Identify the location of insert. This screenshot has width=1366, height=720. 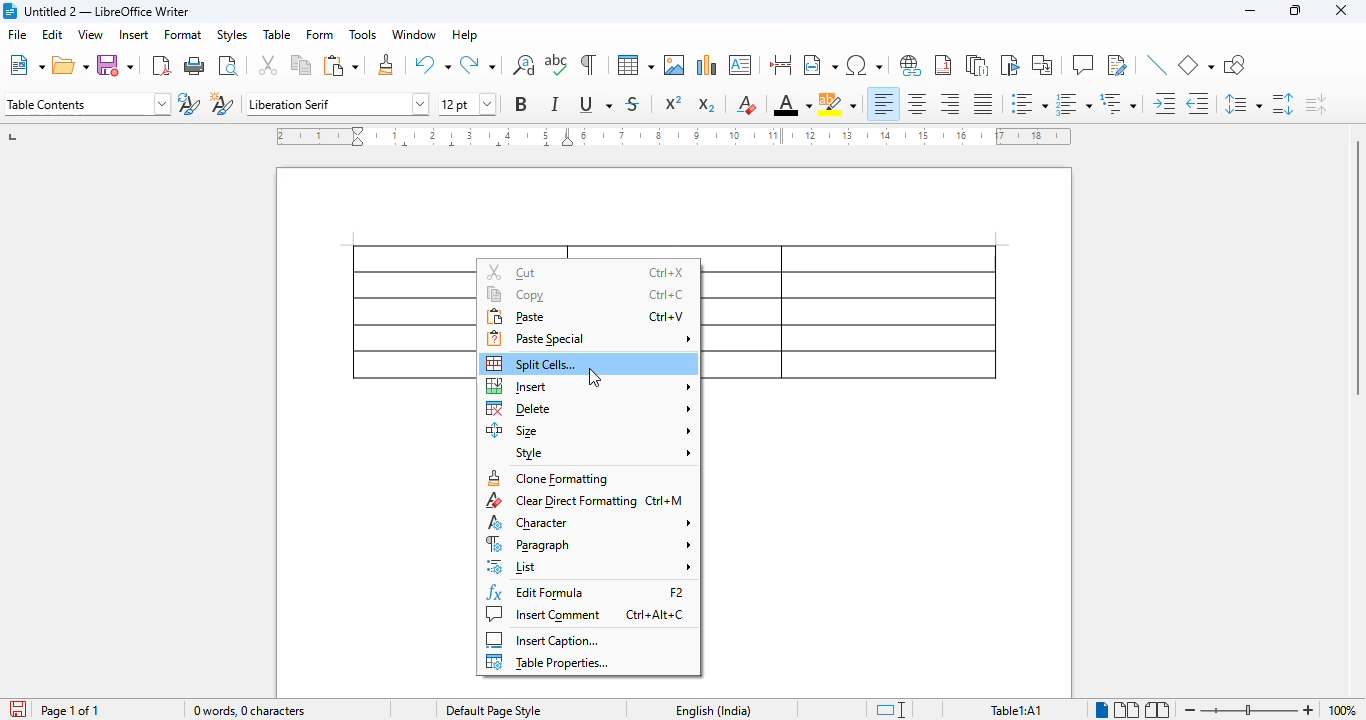
(134, 34).